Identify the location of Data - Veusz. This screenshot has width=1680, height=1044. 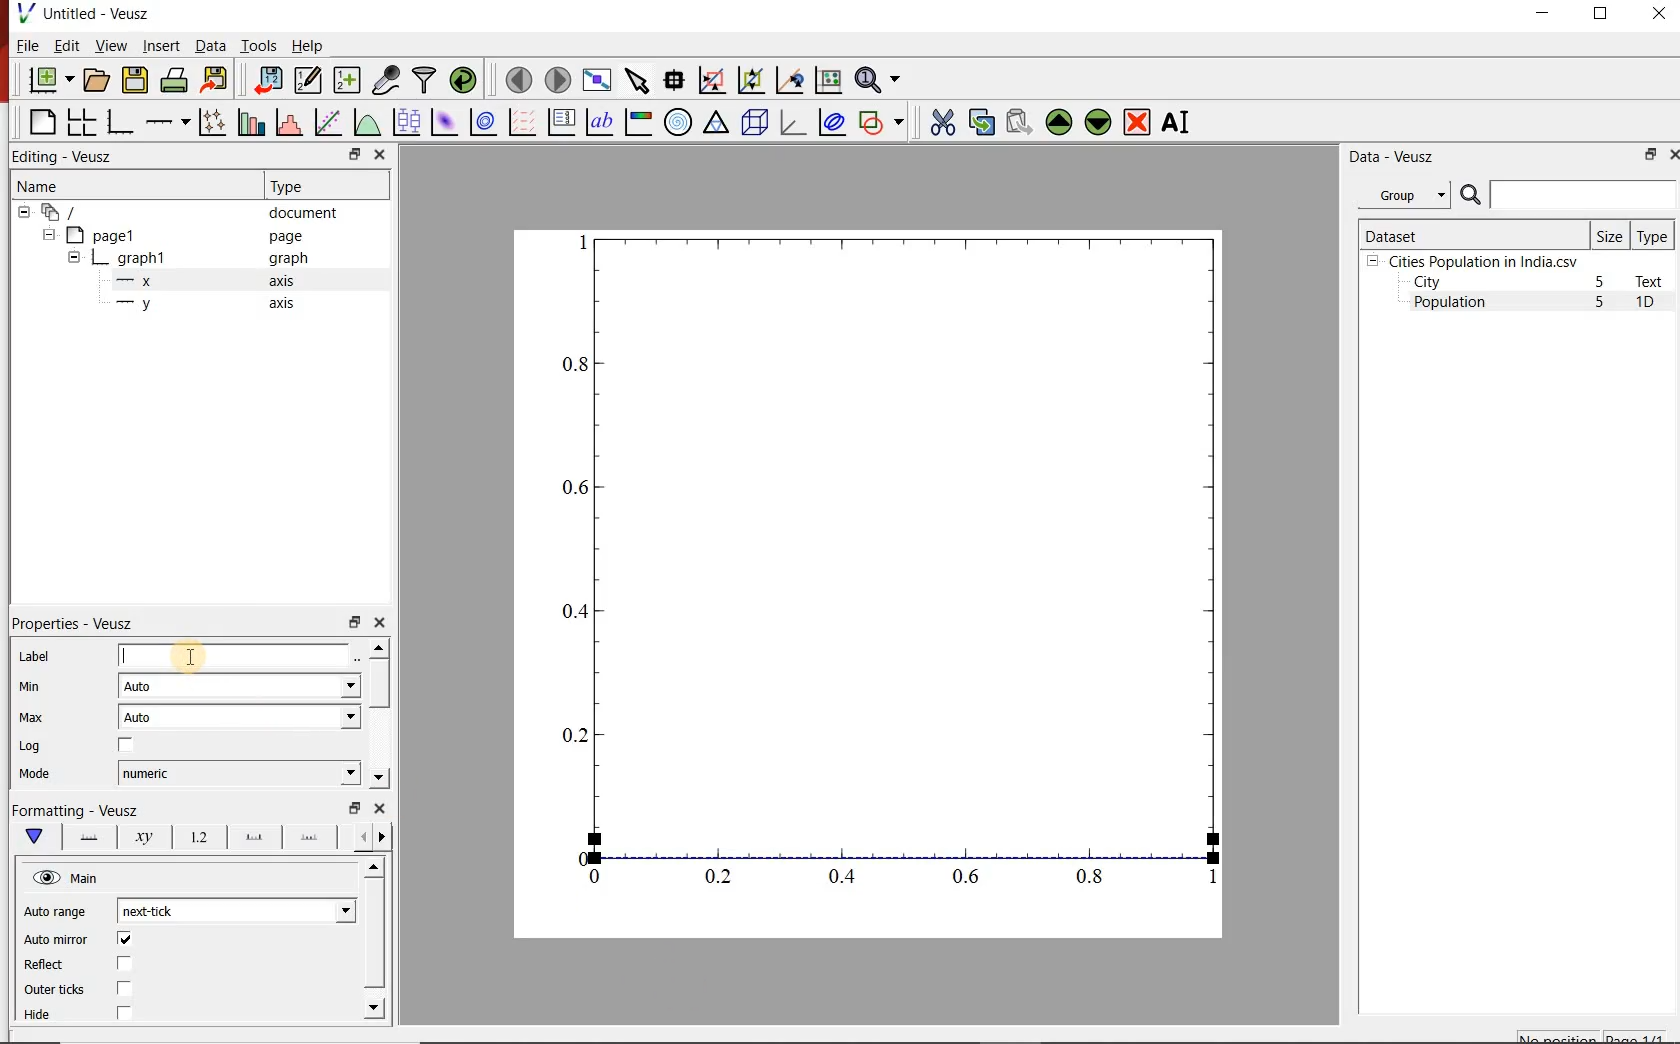
(1388, 156).